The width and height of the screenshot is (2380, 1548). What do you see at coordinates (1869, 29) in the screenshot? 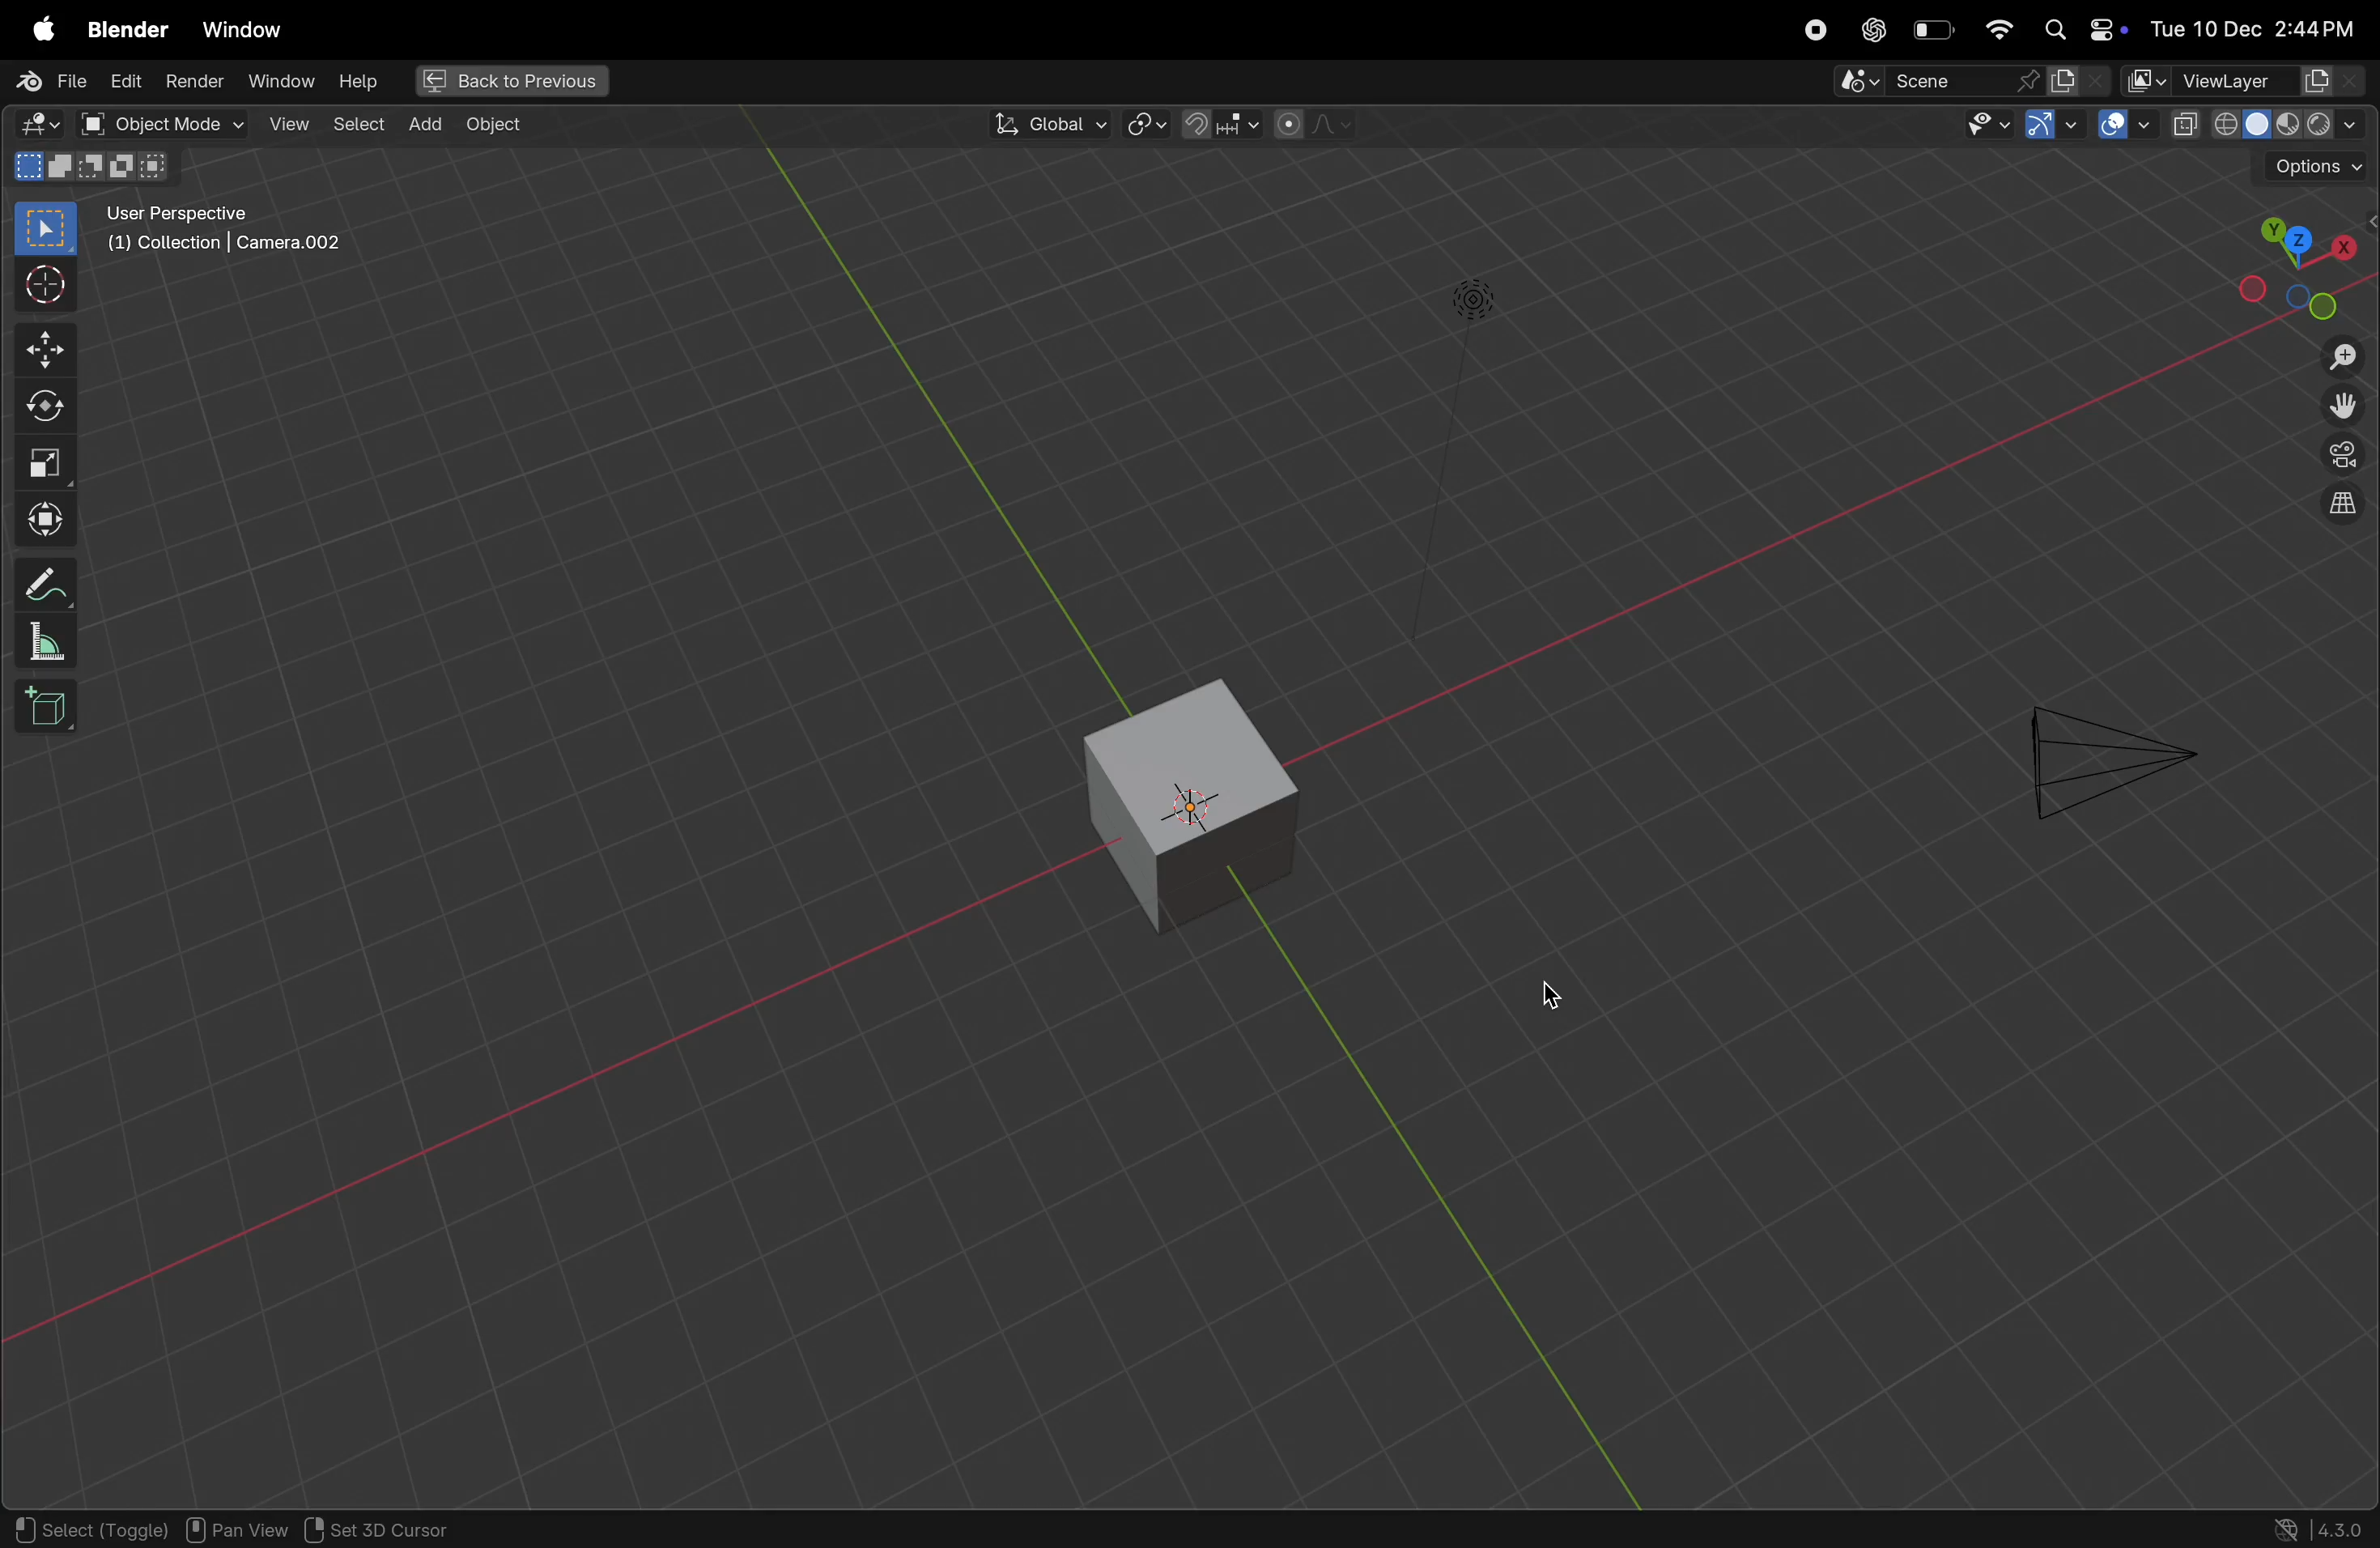
I see `chatgpt` at bounding box center [1869, 29].